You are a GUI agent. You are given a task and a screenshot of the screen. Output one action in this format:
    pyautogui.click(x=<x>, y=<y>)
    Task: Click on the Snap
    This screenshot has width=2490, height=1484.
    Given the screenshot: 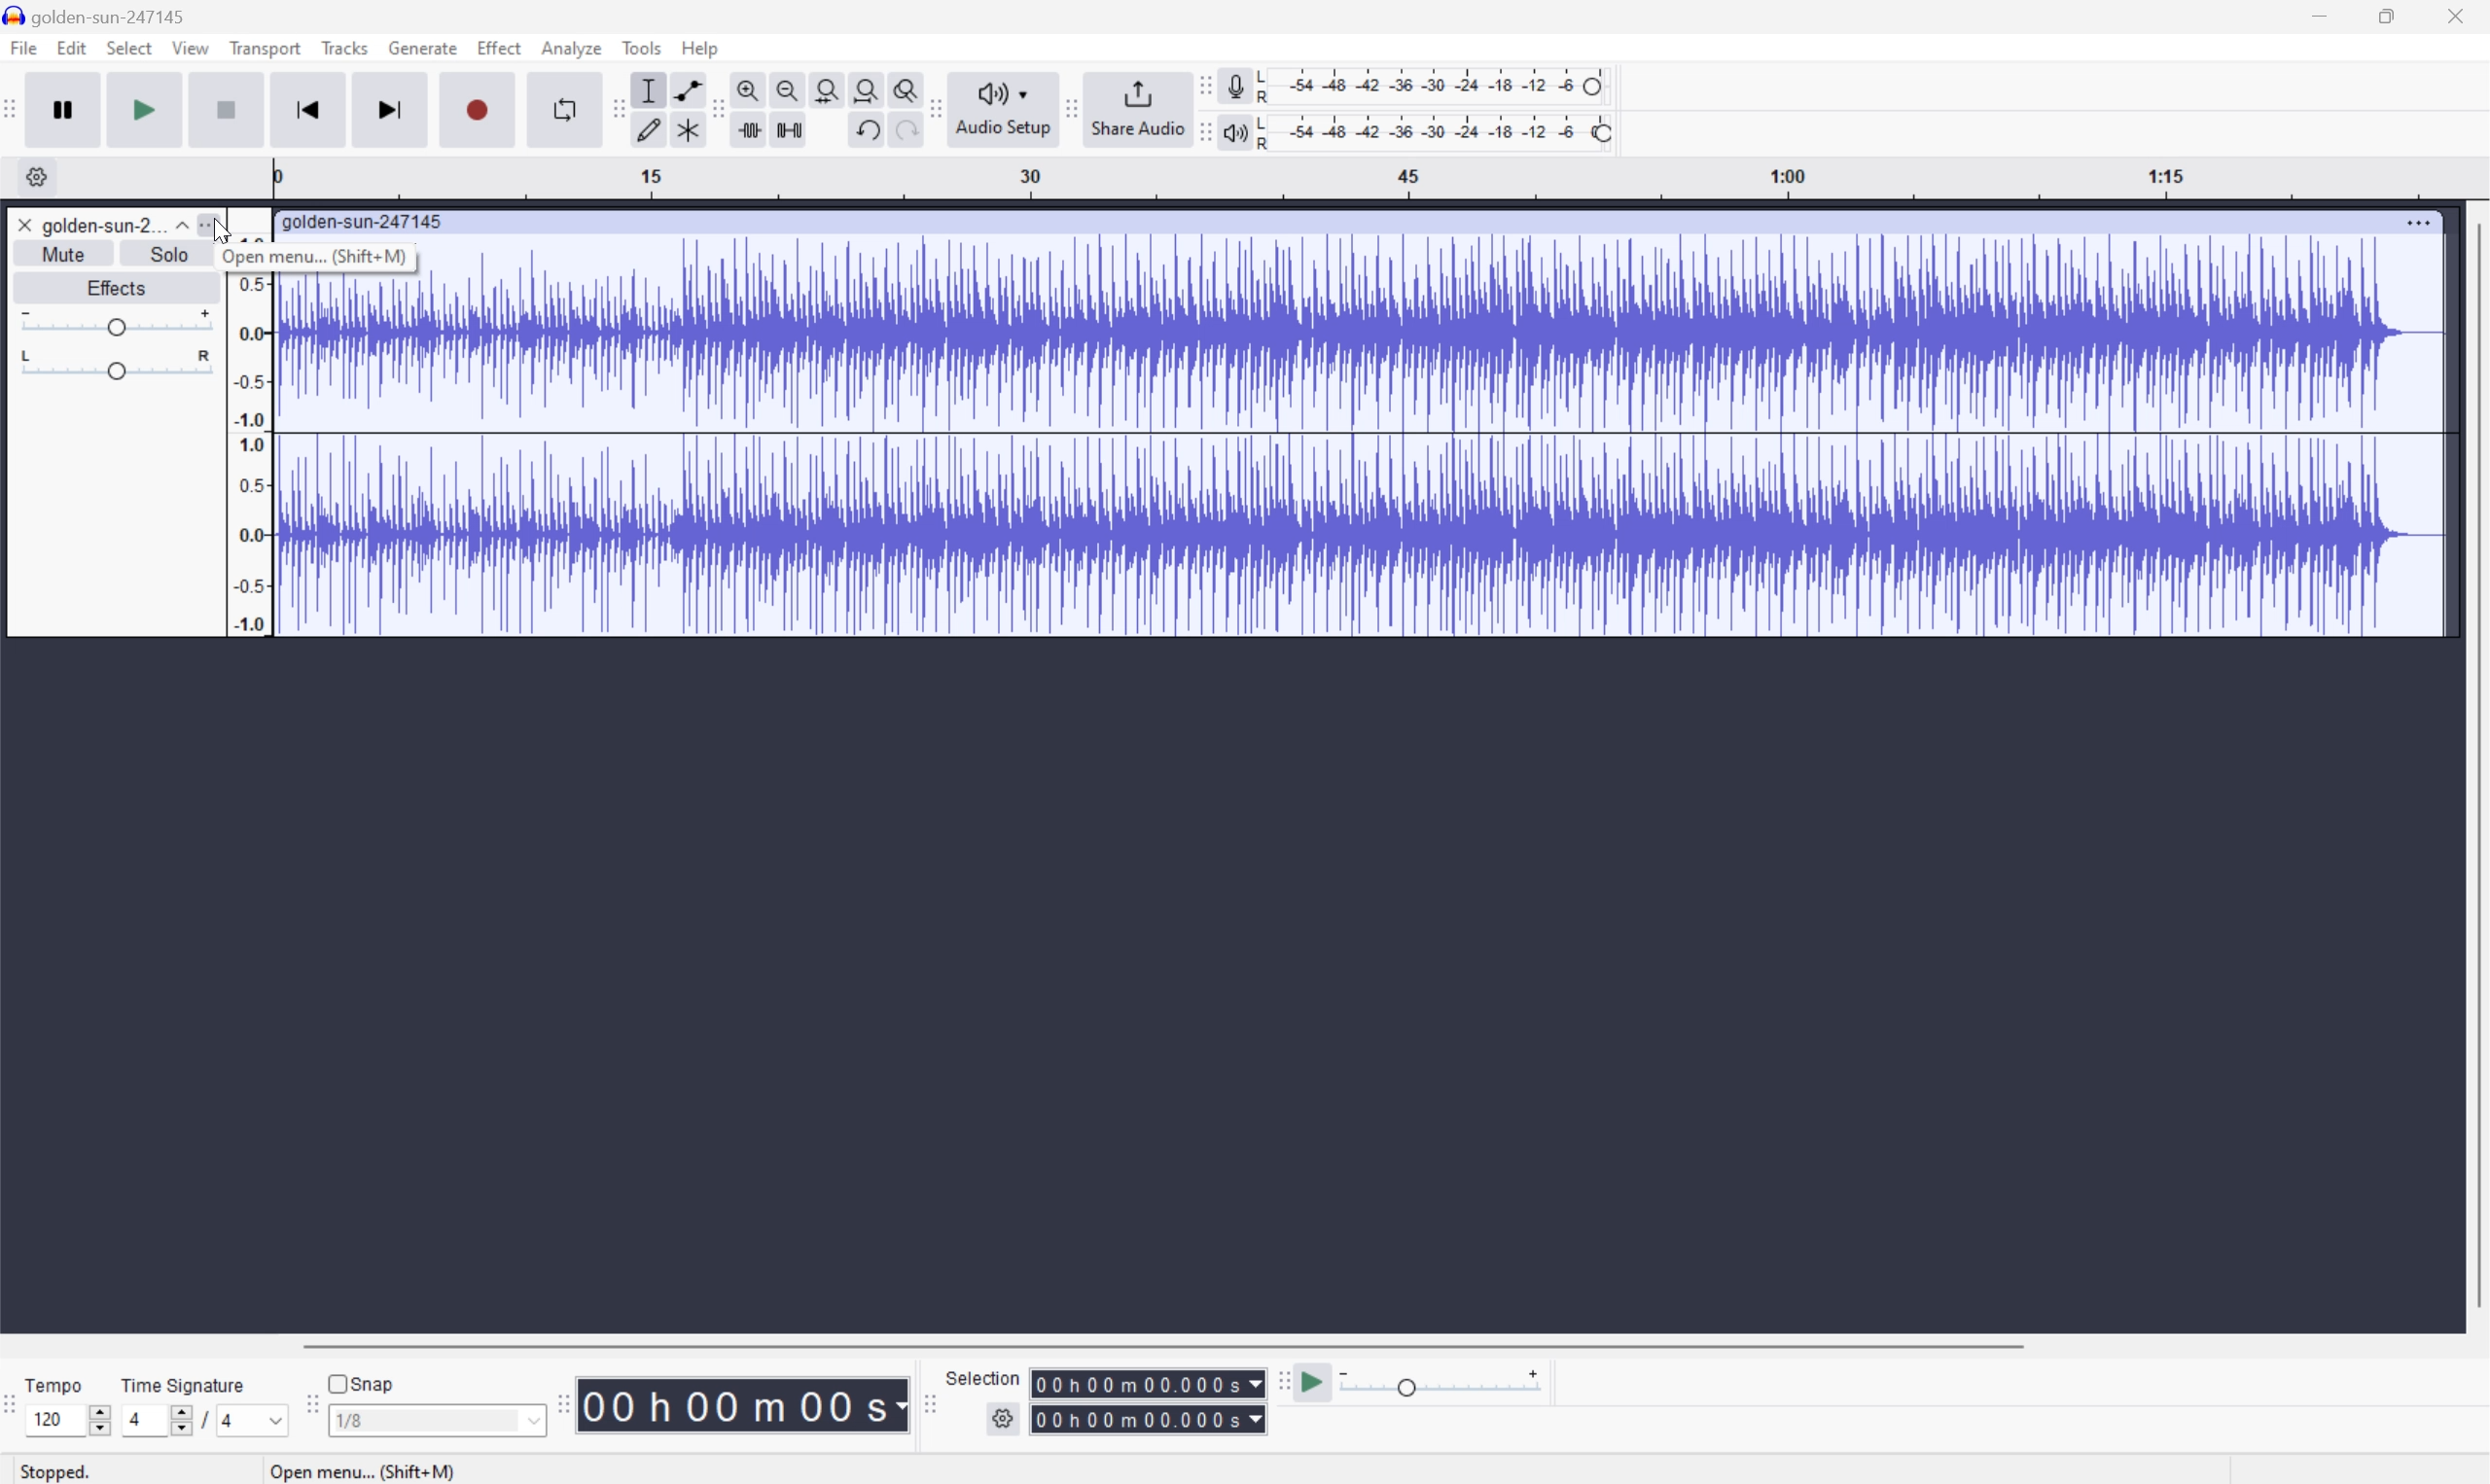 What is the action you would take?
    pyautogui.click(x=363, y=1383)
    